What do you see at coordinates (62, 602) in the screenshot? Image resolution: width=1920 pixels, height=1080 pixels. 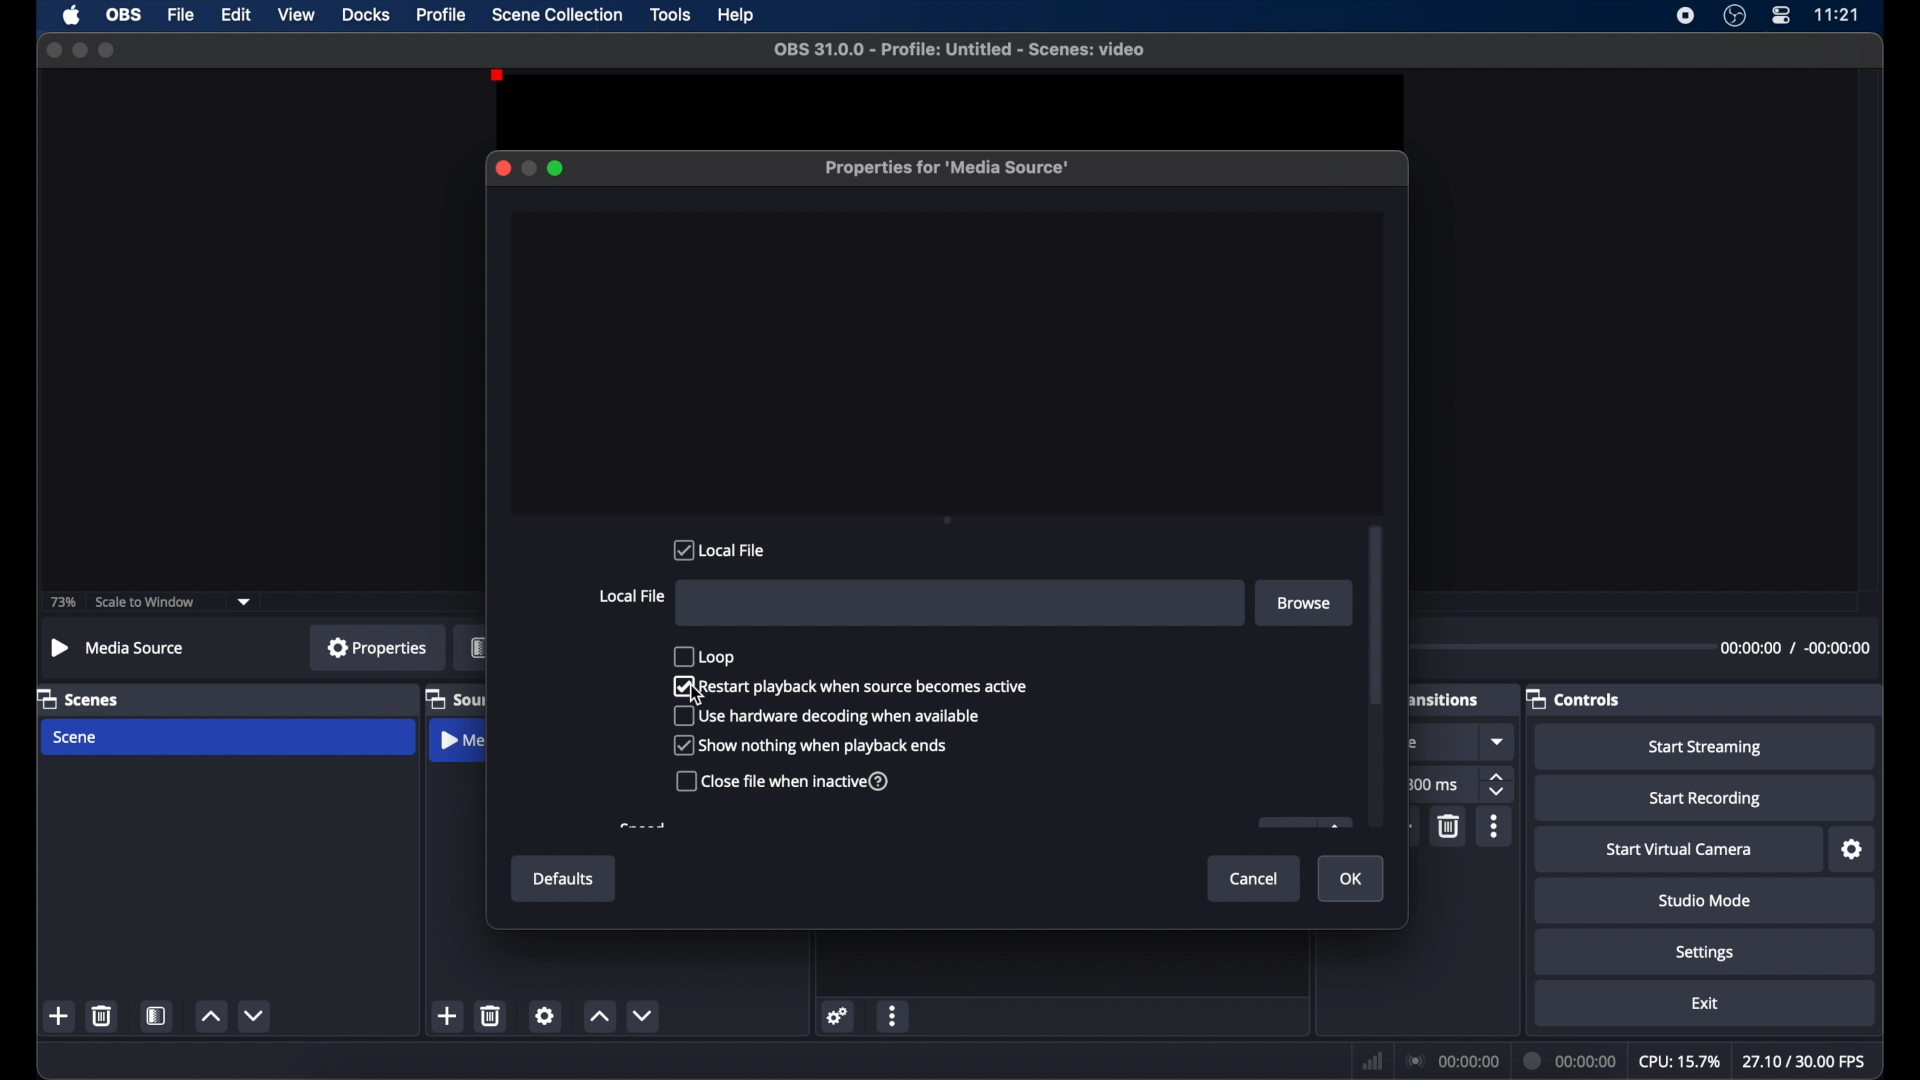 I see `73%` at bounding box center [62, 602].